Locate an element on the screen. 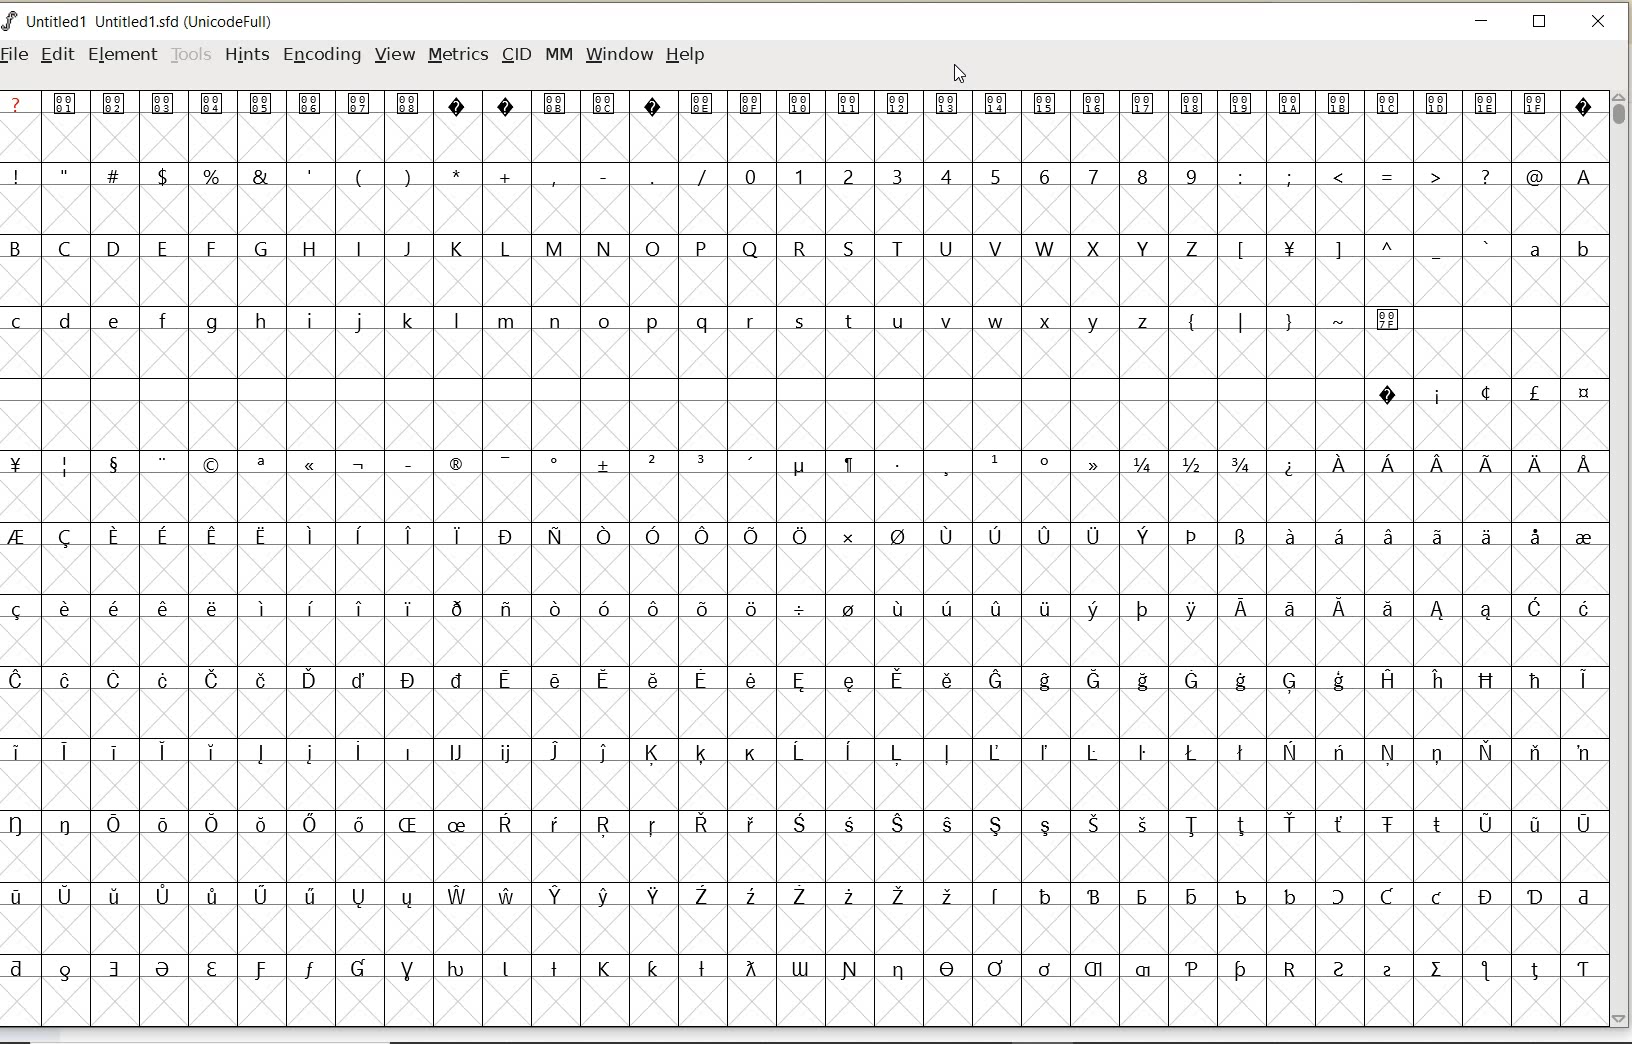 The image size is (1632, 1044). special characters is located at coordinates (357, 175).